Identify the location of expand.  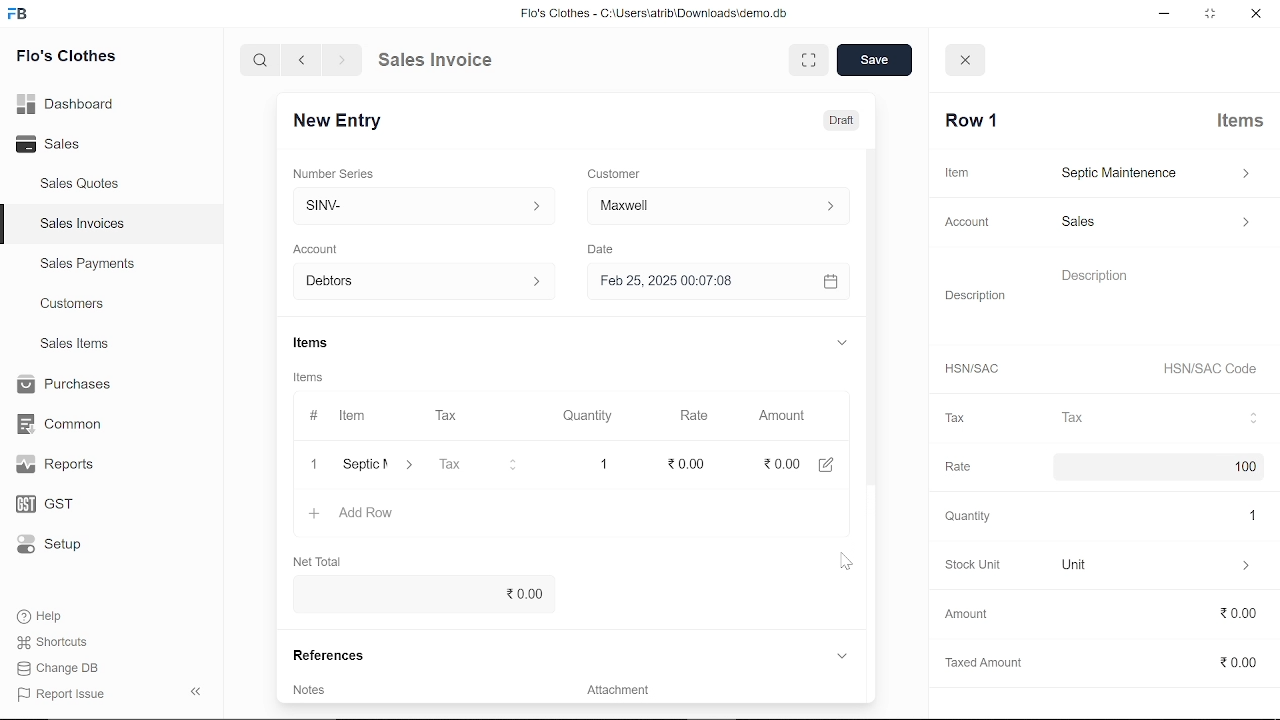
(841, 342).